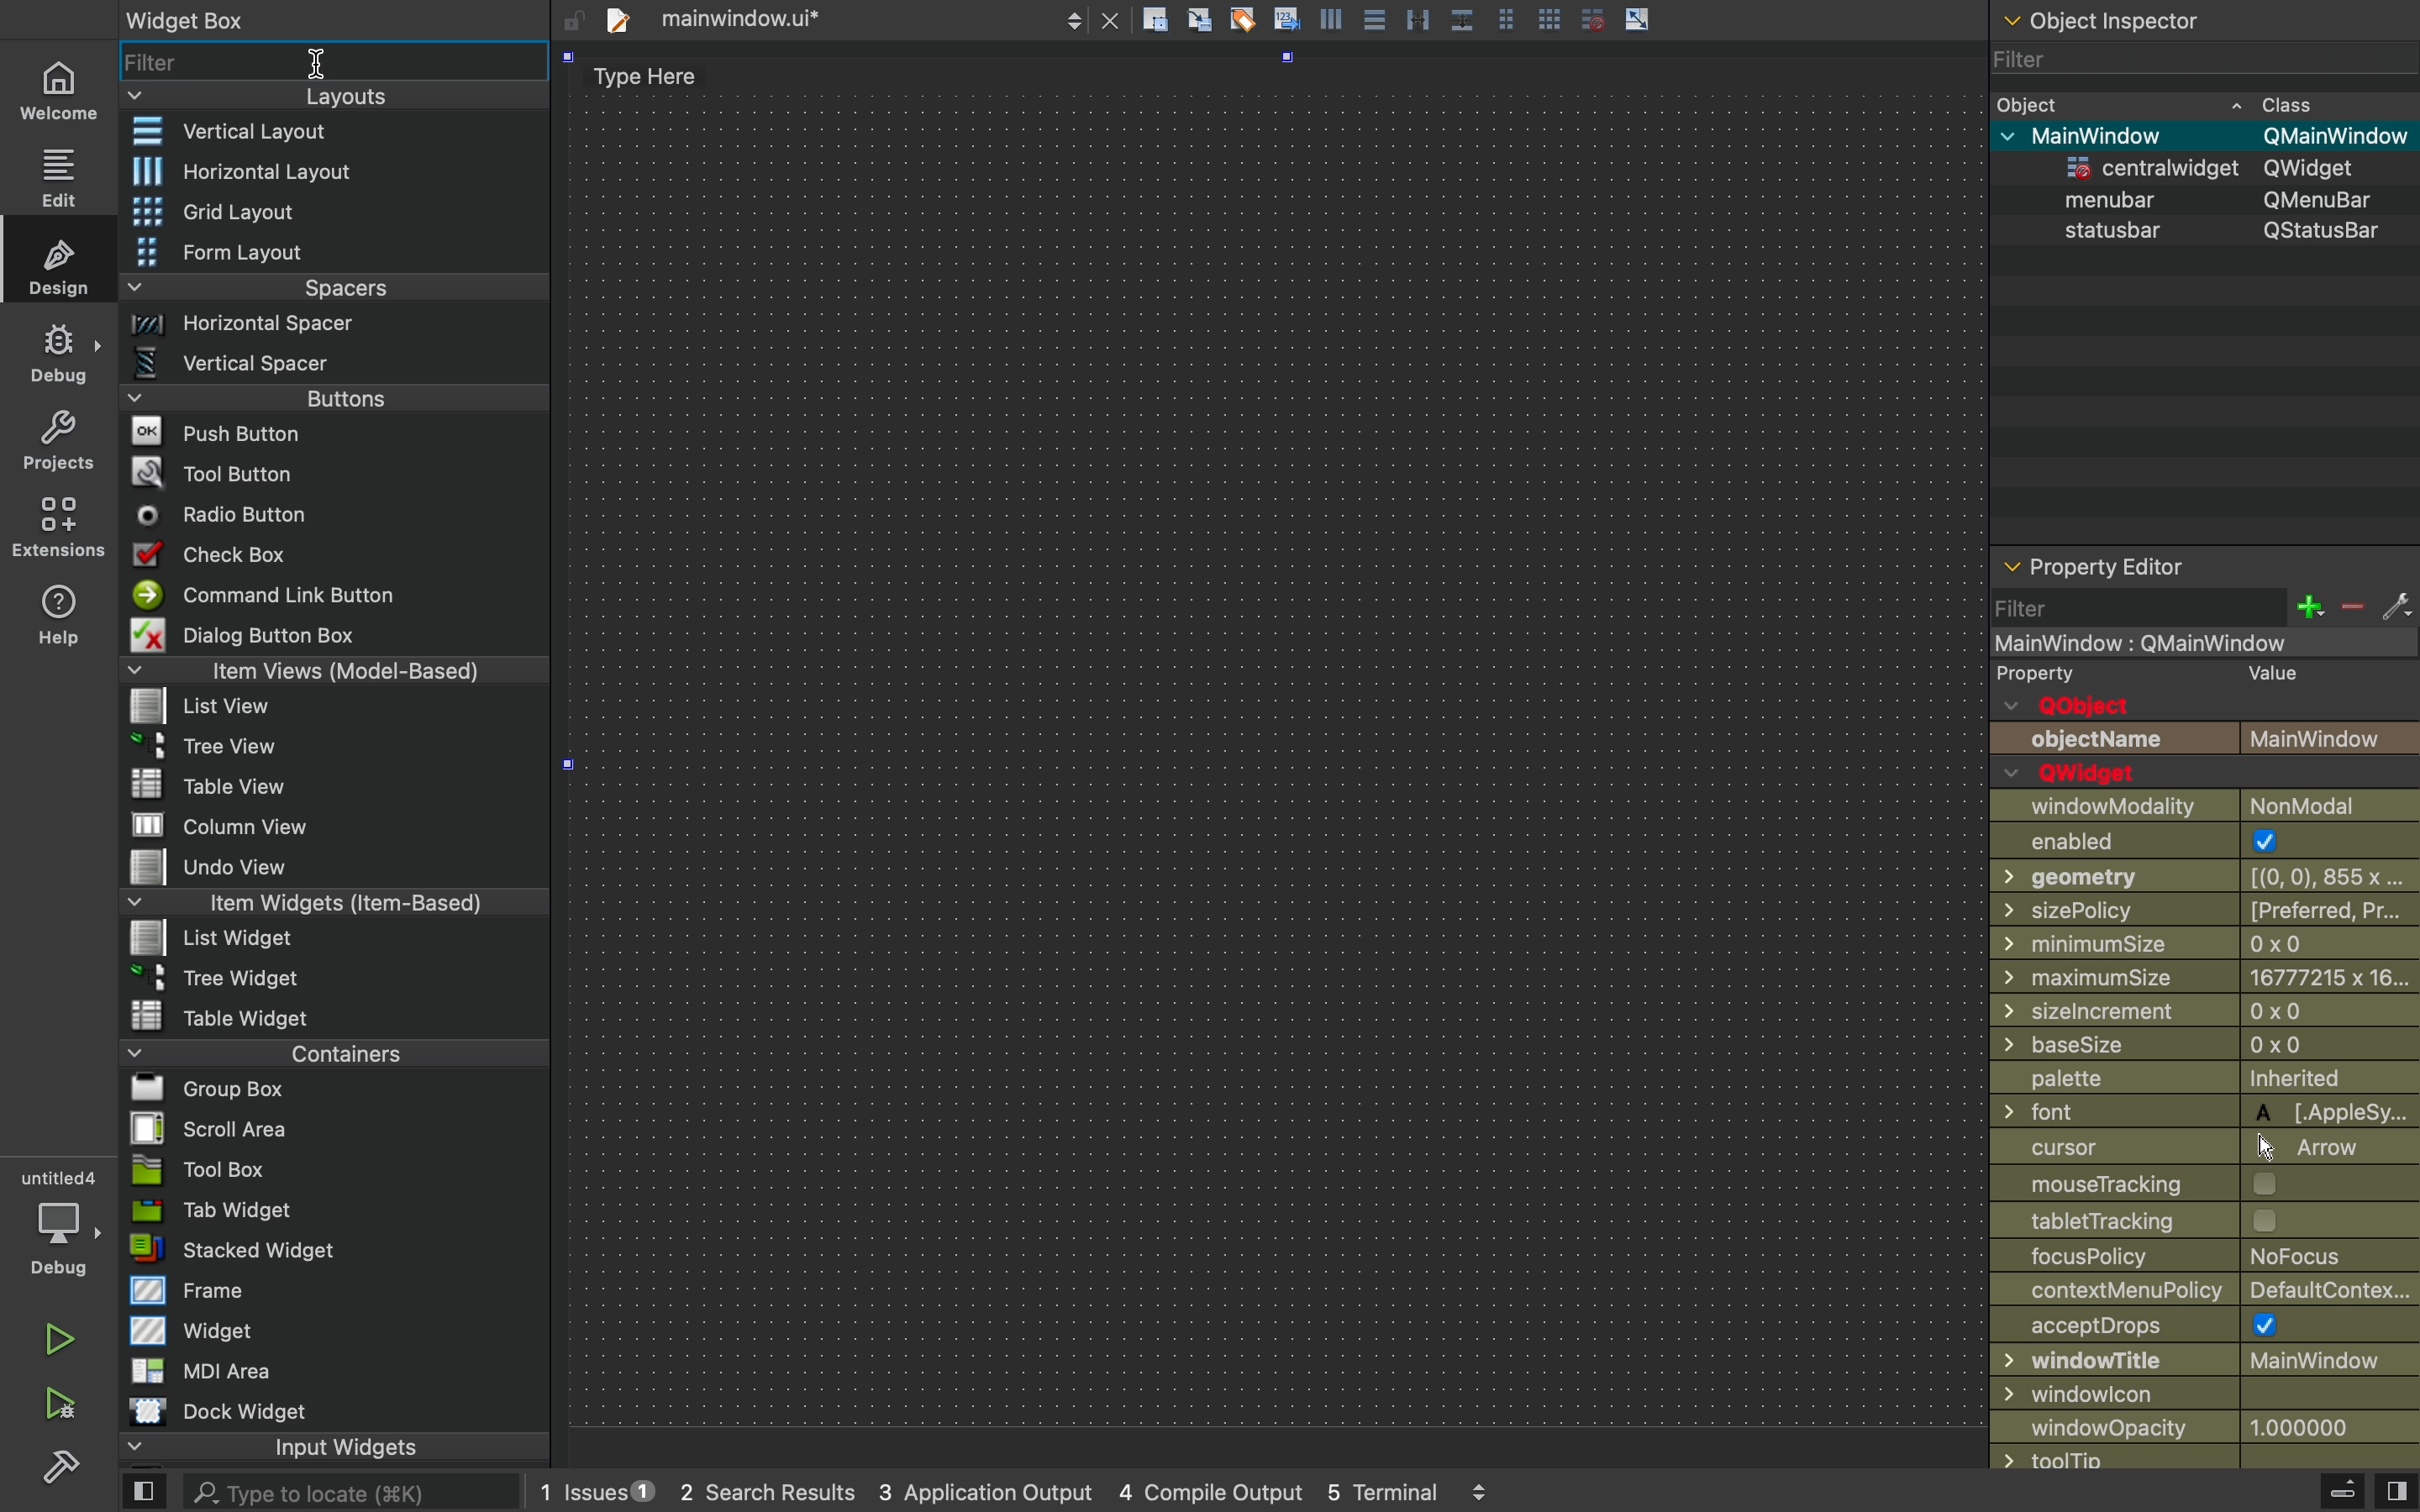  Describe the element at coordinates (333, 1252) in the screenshot. I see `stacked widget` at that location.